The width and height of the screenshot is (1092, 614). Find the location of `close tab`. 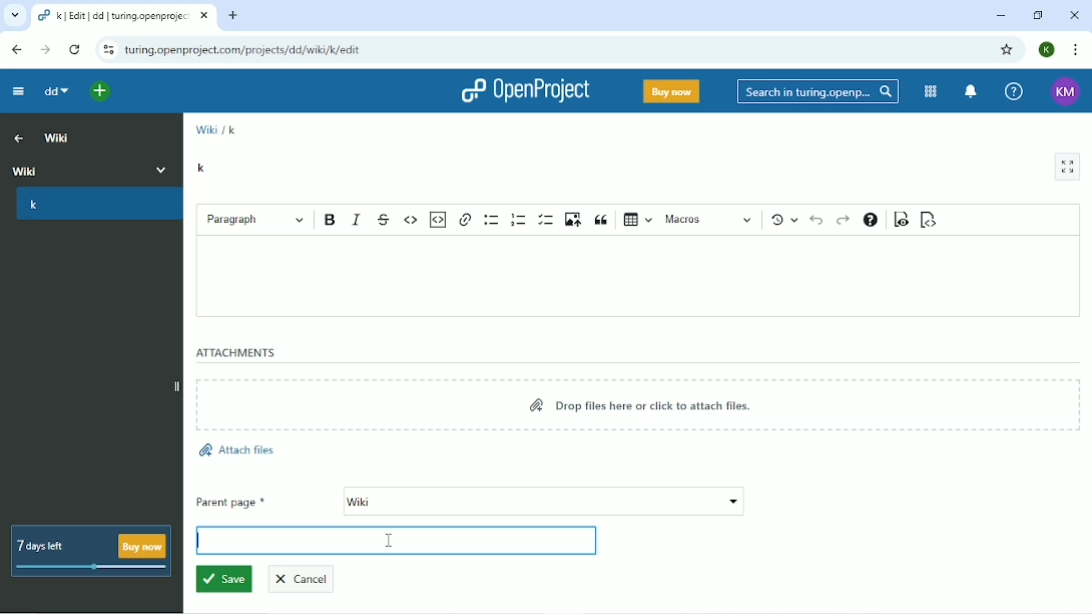

close tab is located at coordinates (206, 18).